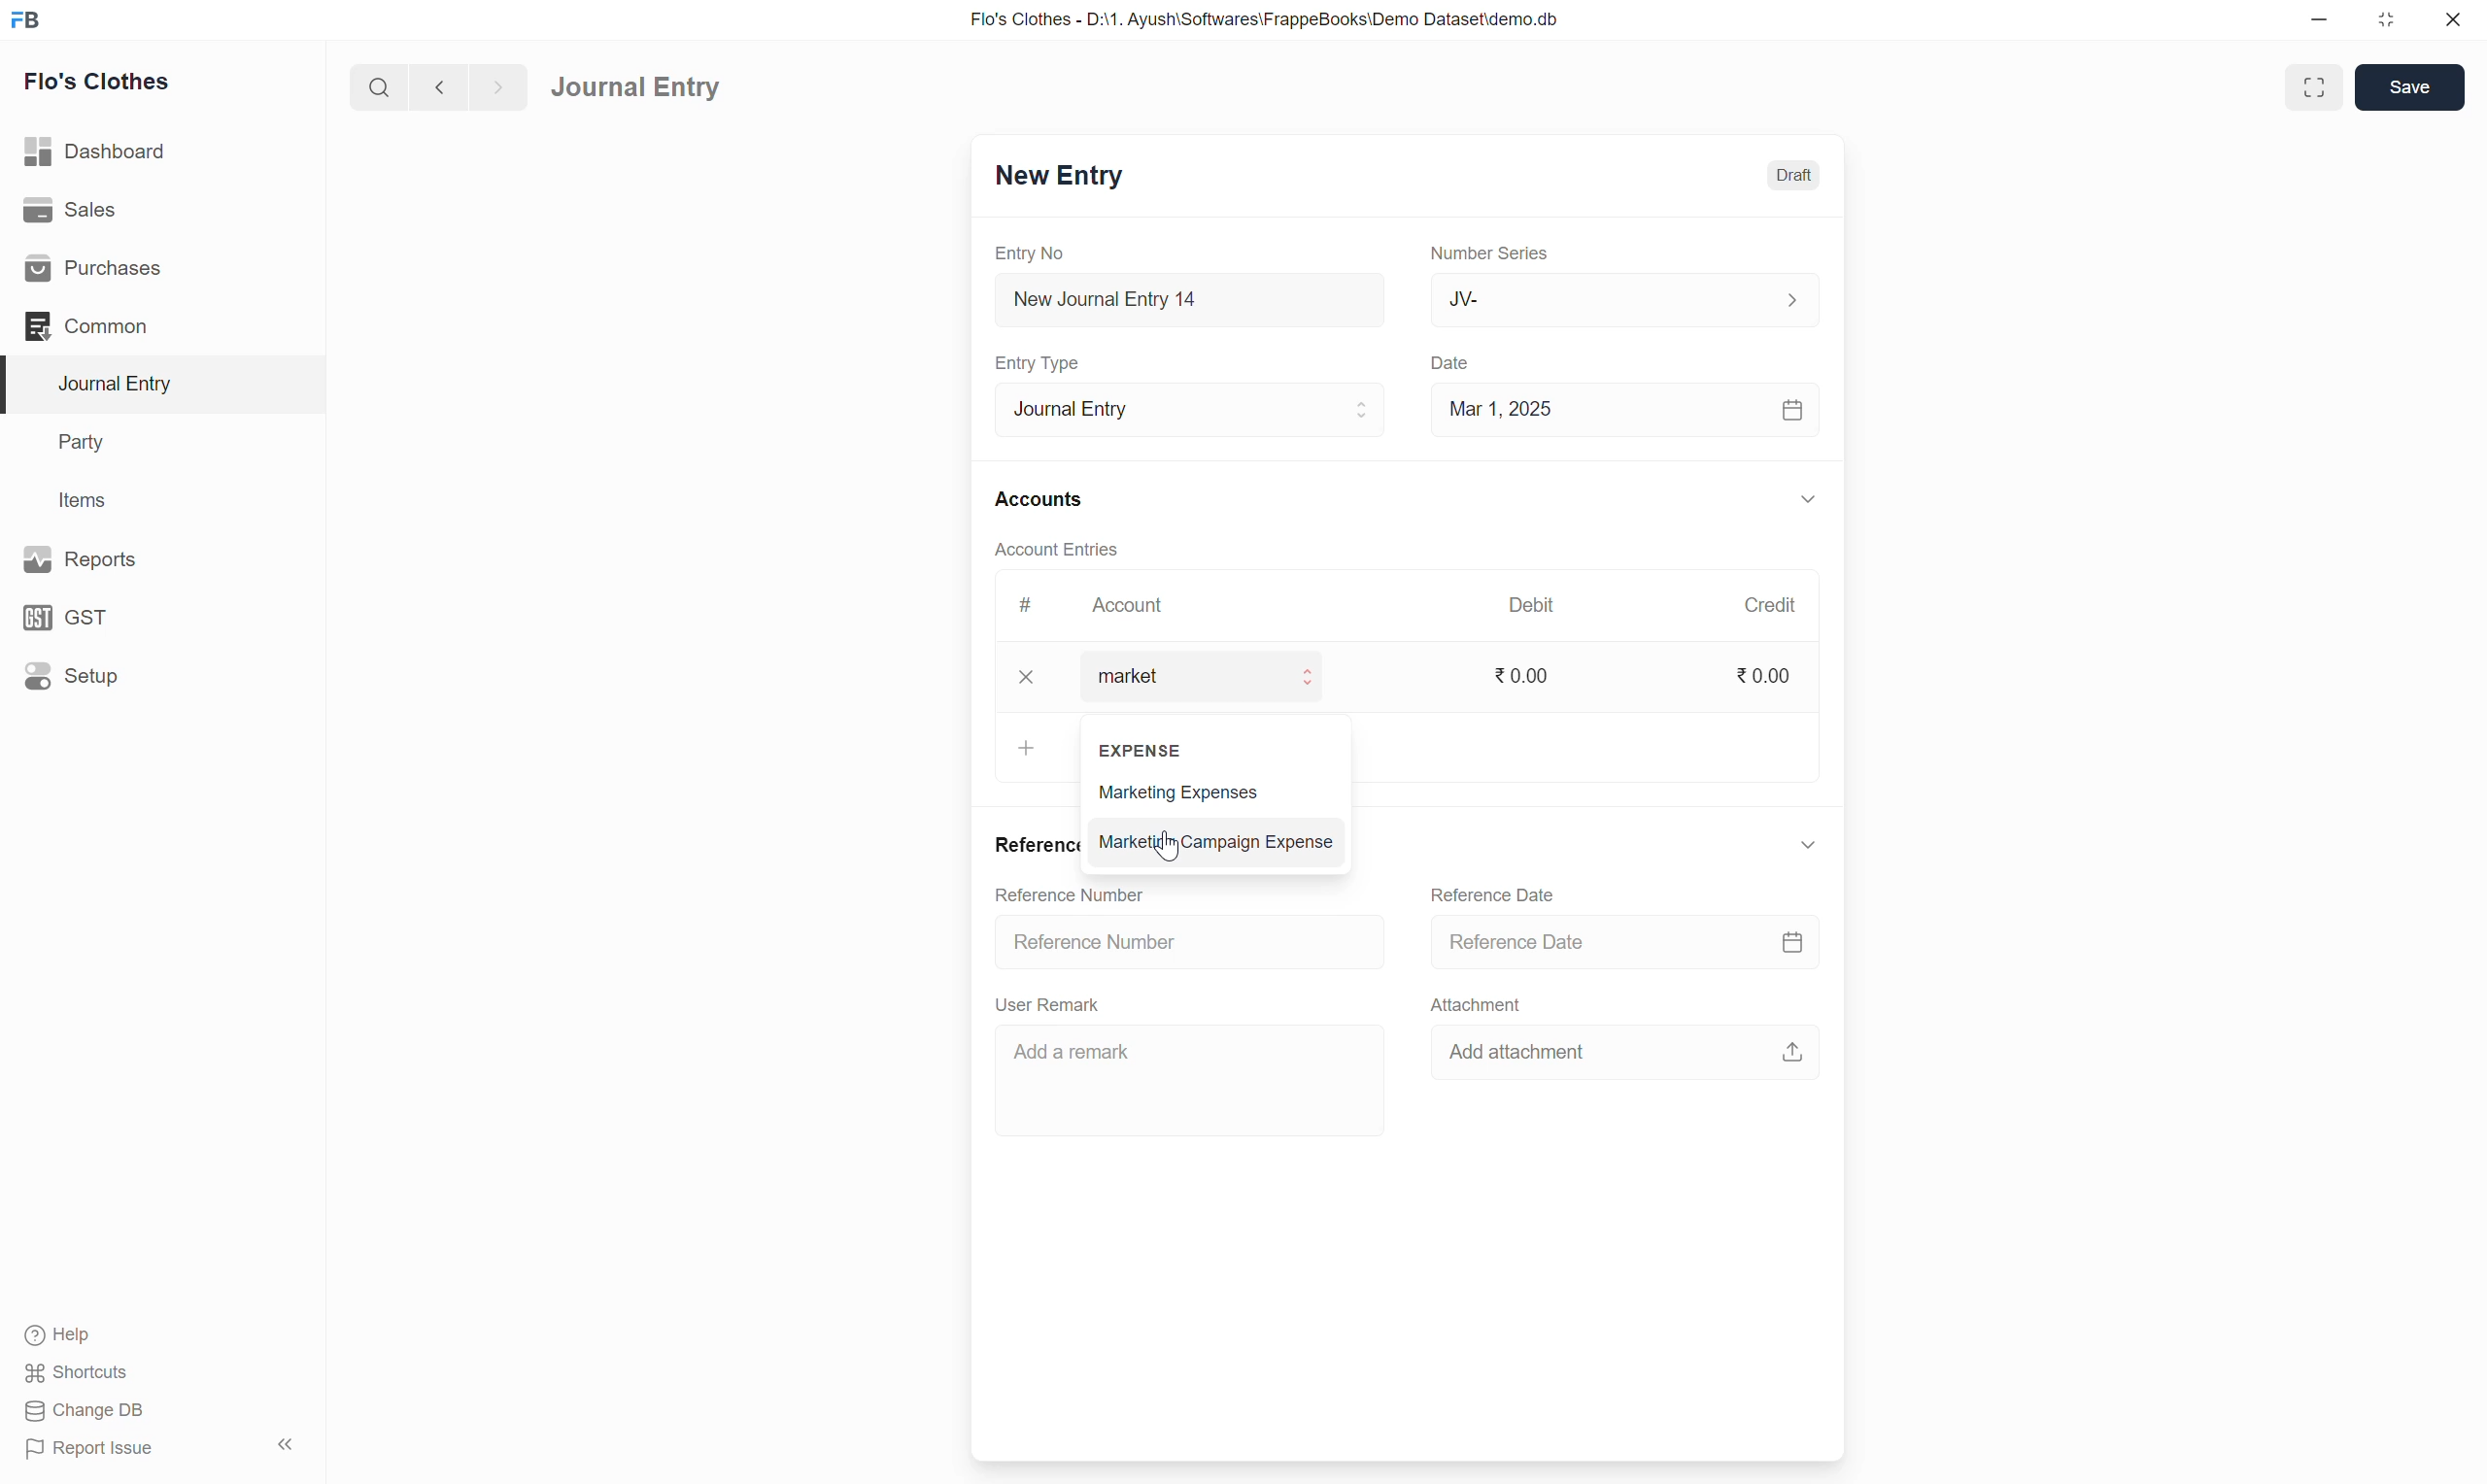 This screenshot has height=1484, width=2487. Describe the element at coordinates (377, 87) in the screenshot. I see `search` at that location.